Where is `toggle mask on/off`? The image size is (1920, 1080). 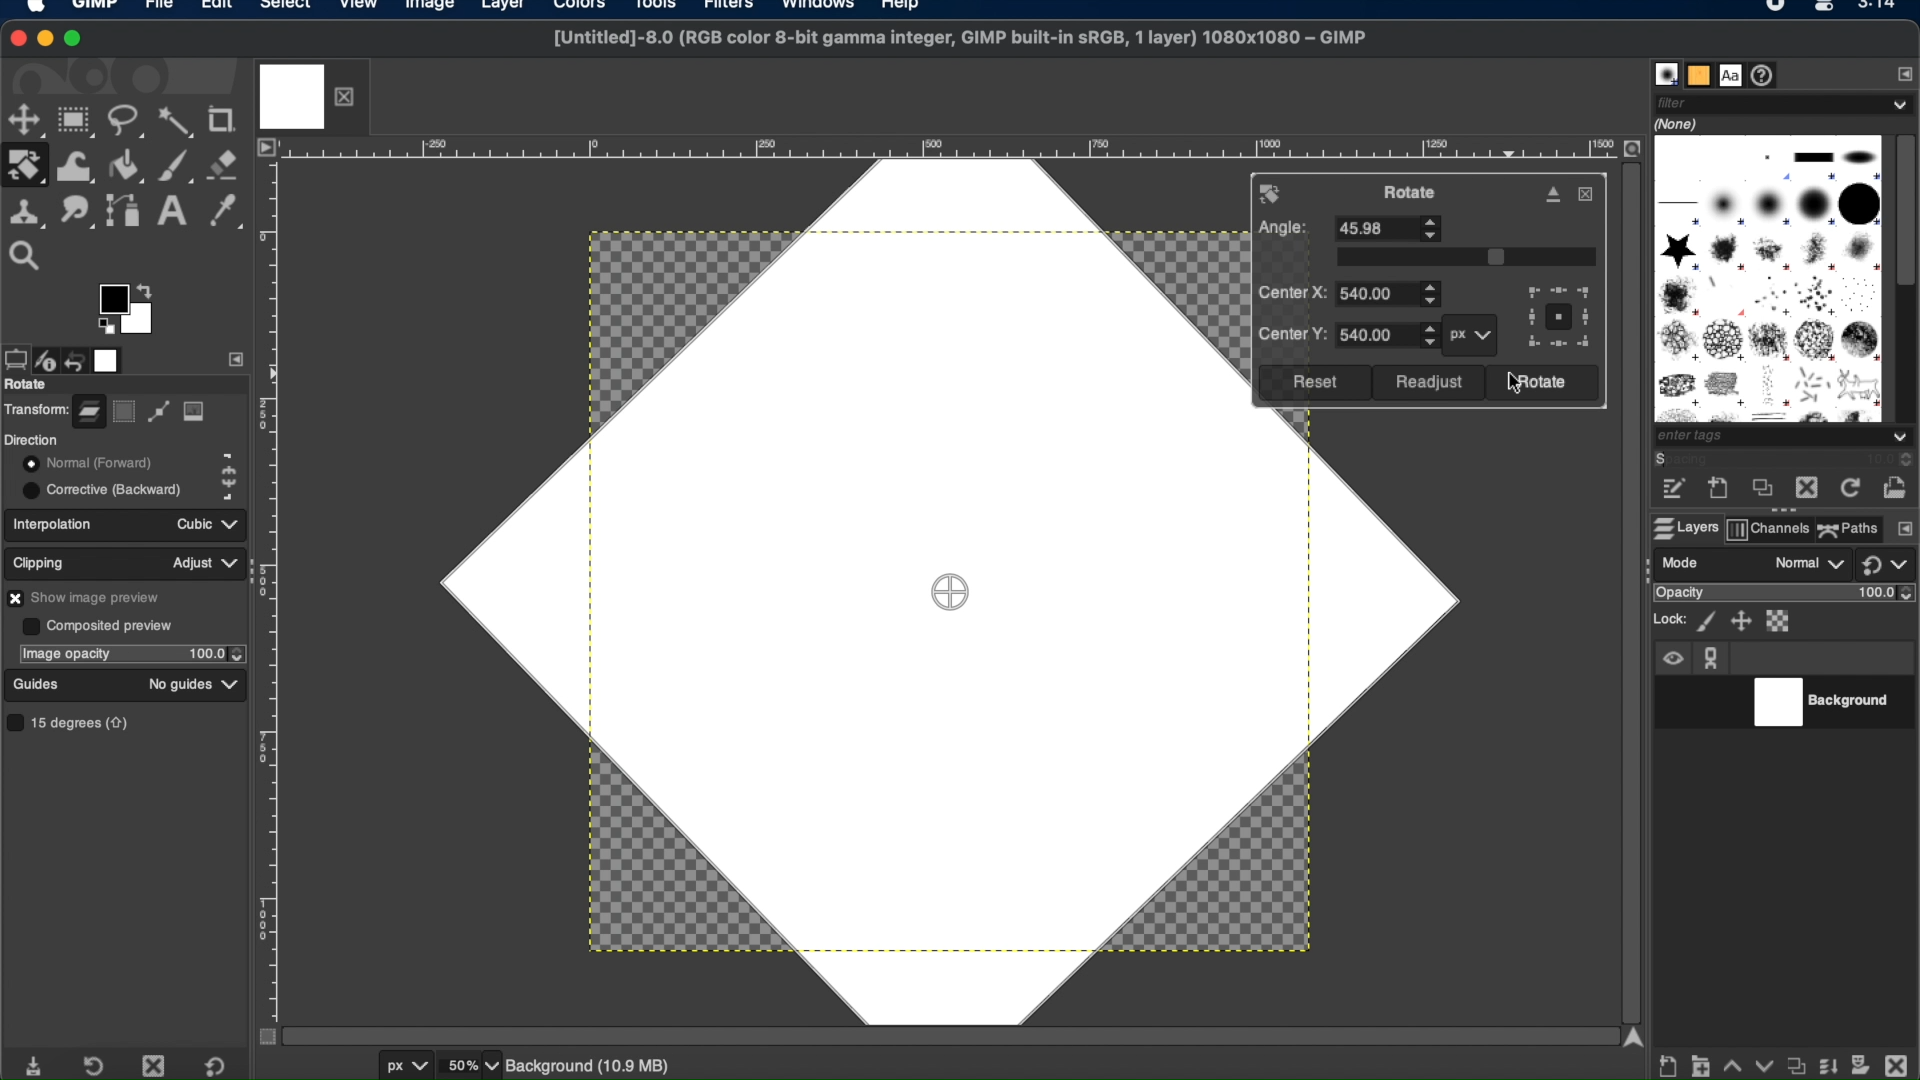 toggle mask on/off is located at coordinates (261, 1036).